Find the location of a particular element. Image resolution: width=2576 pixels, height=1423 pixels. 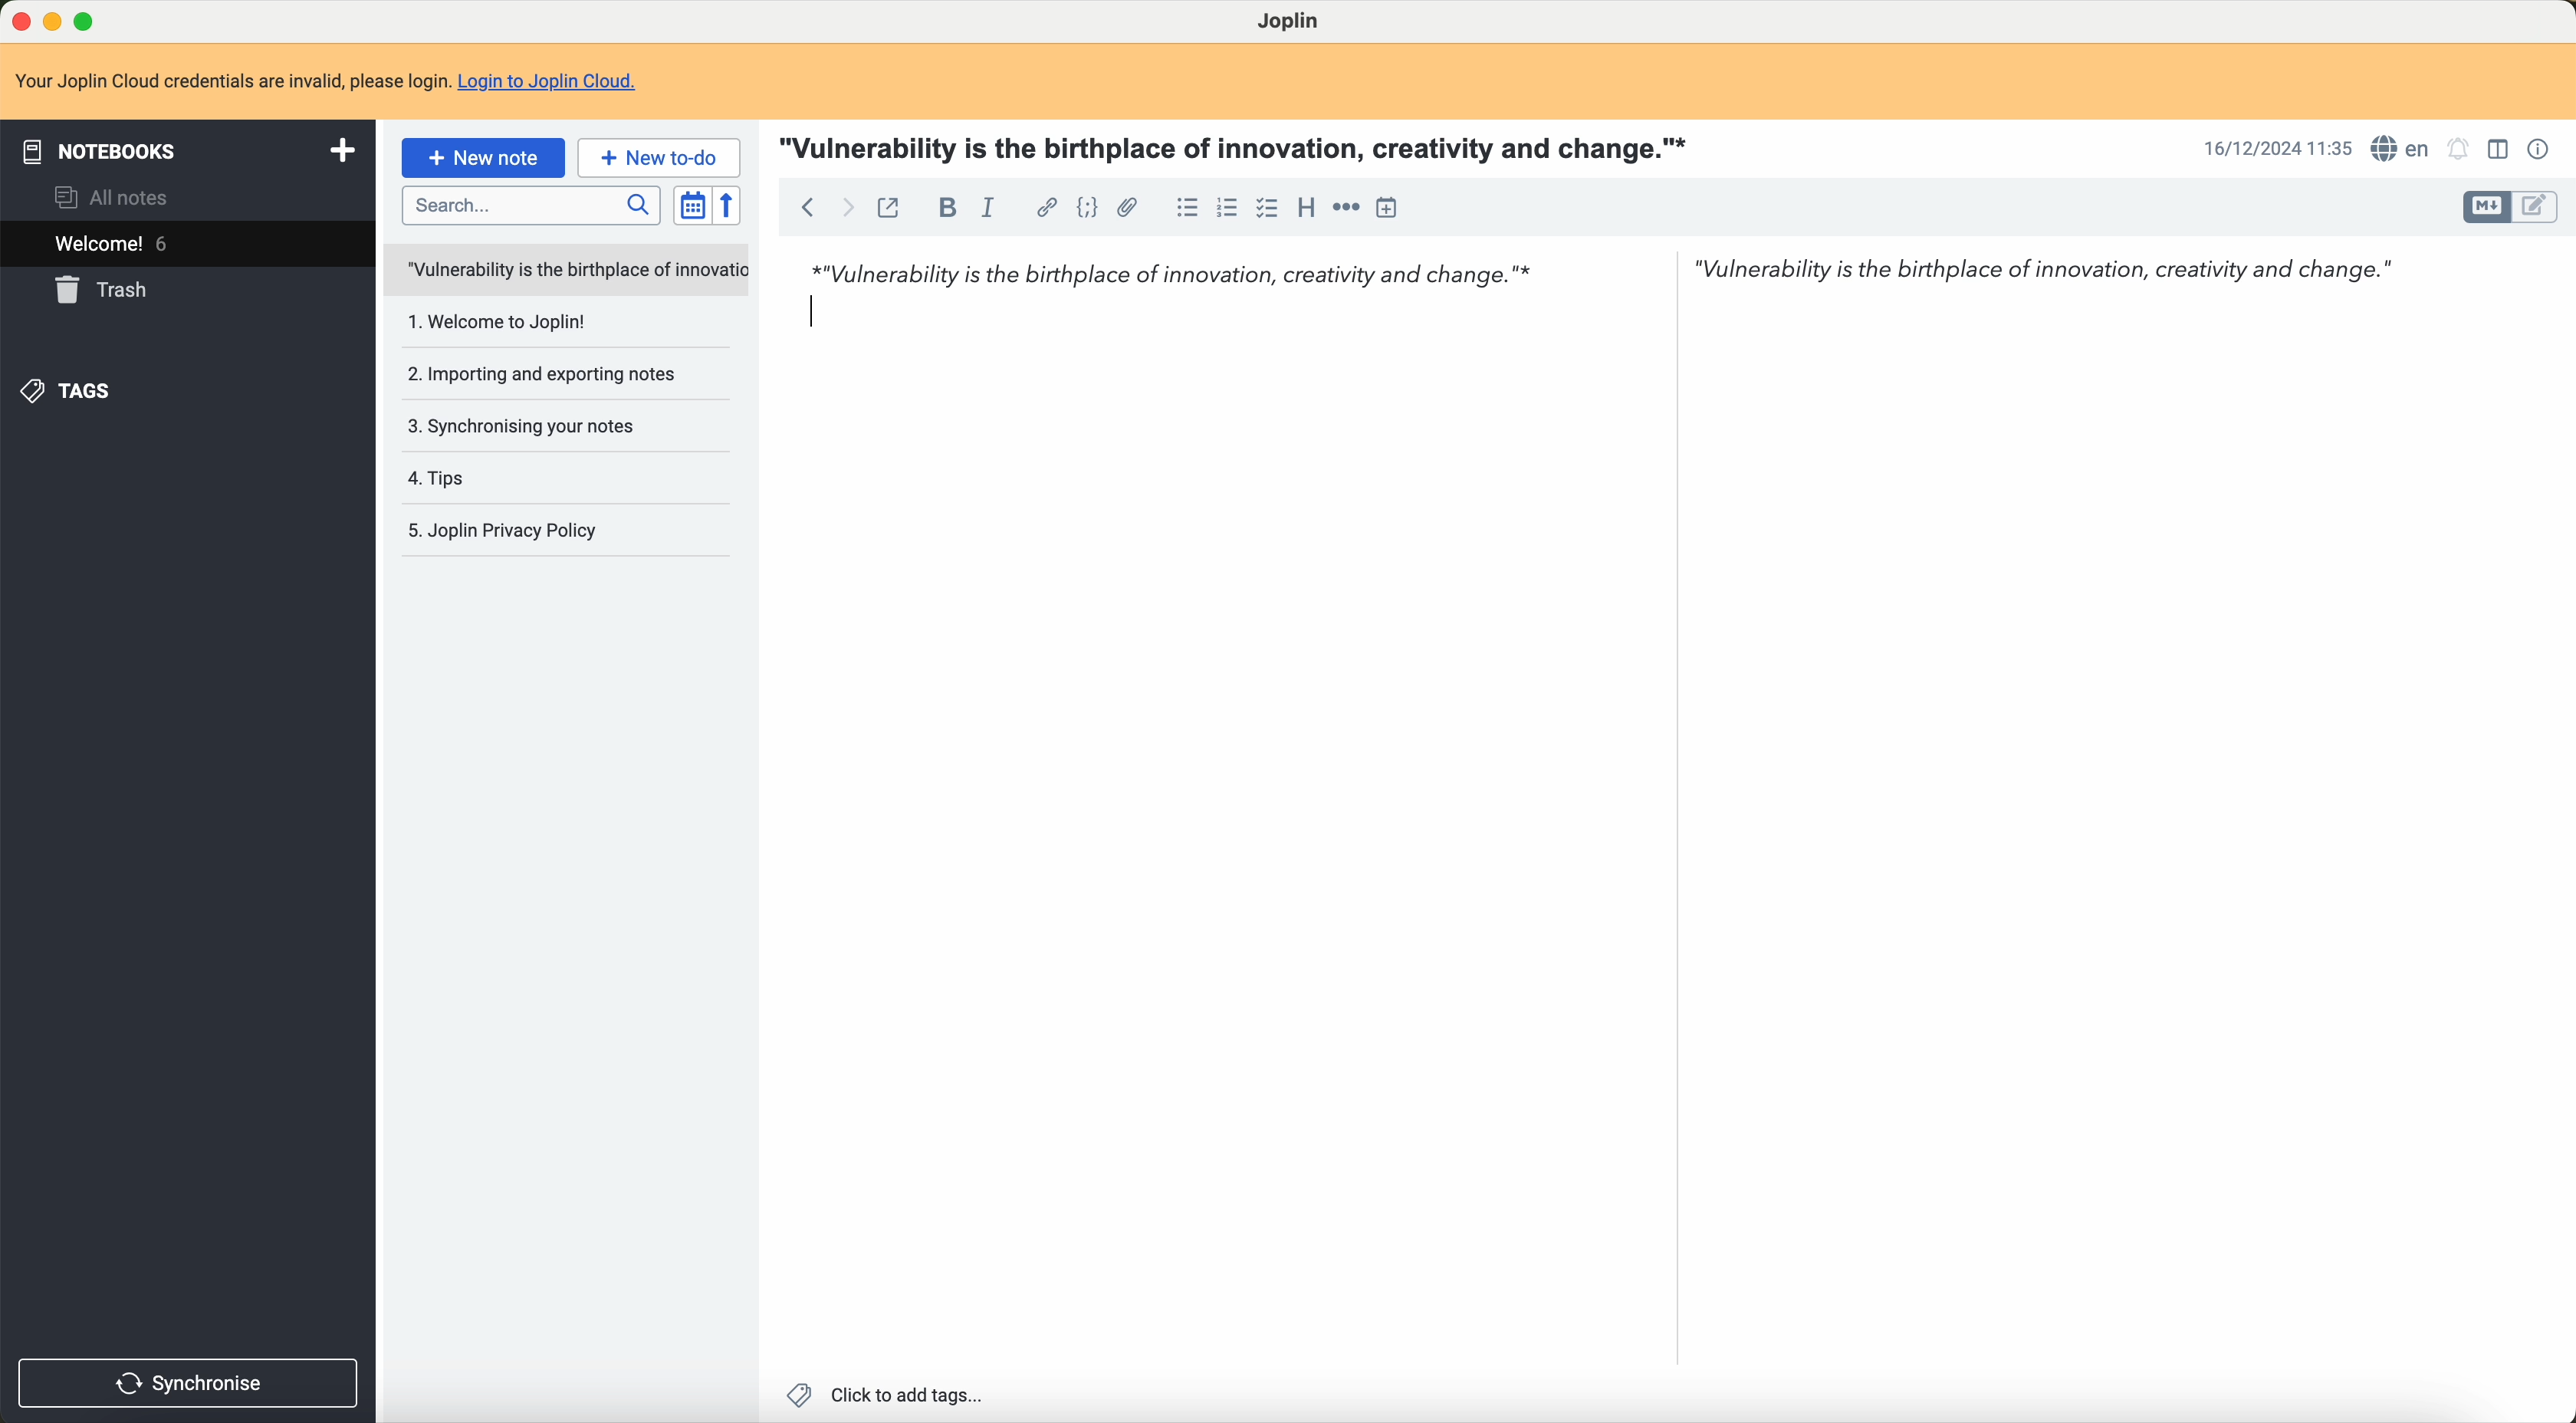

press enter is located at coordinates (811, 312).